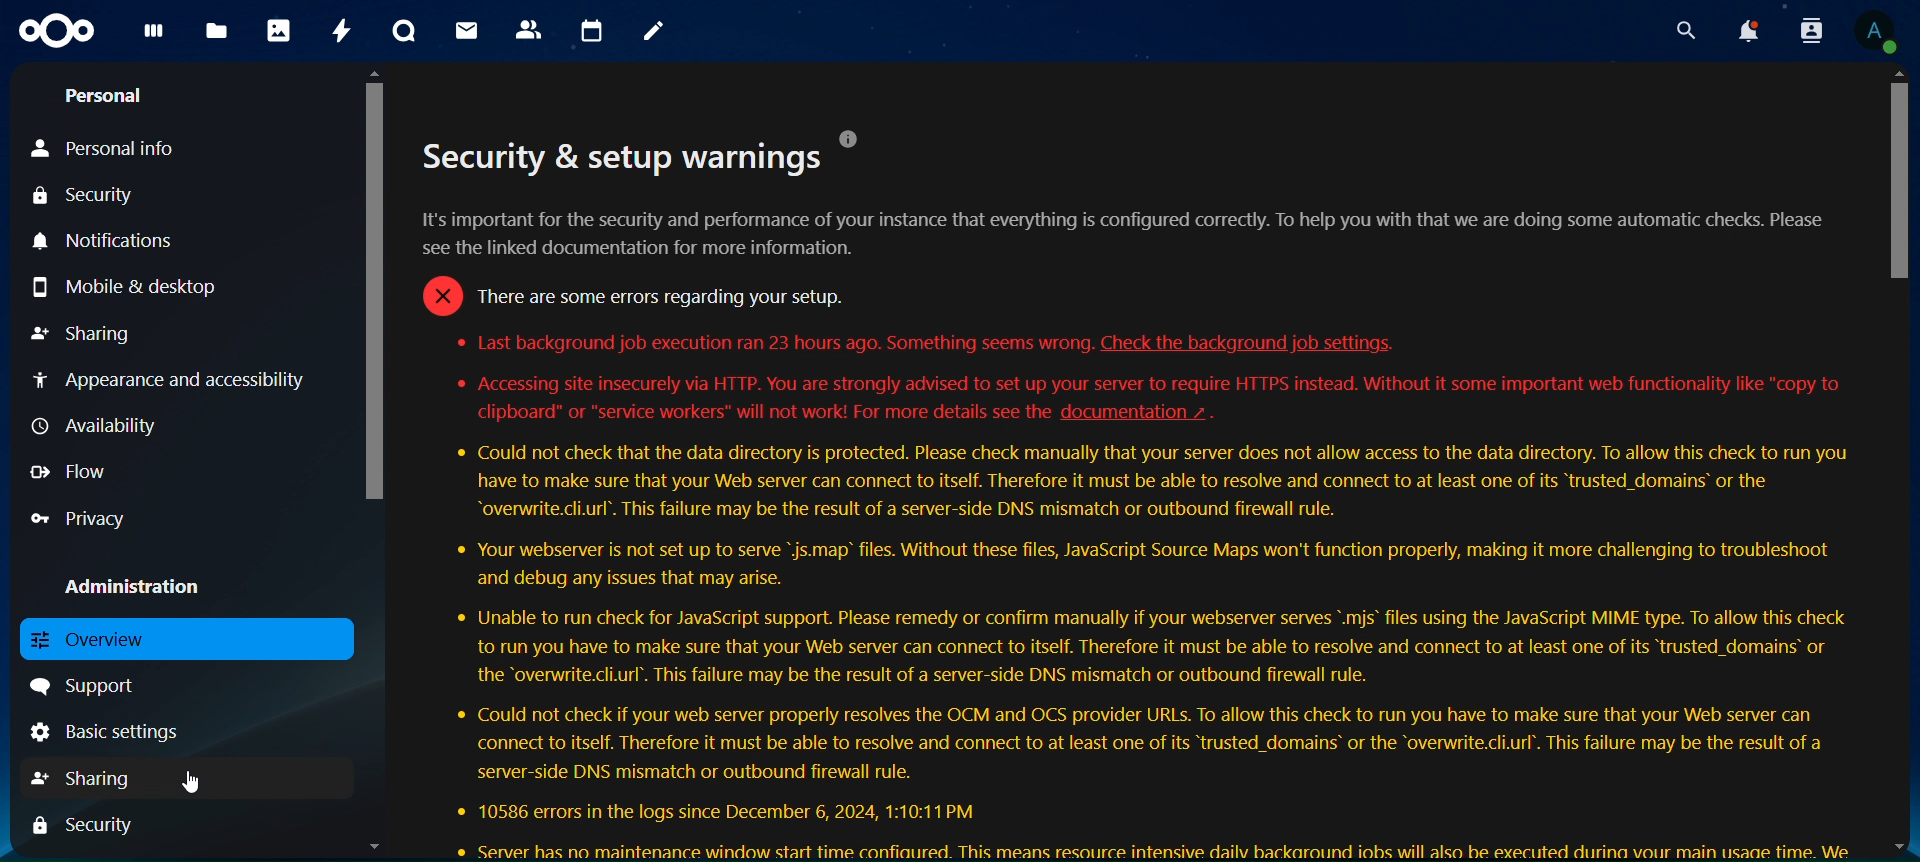 The width and height of the screenshot is (1920, 862). I want to click on notifications, so click(1747, 30).